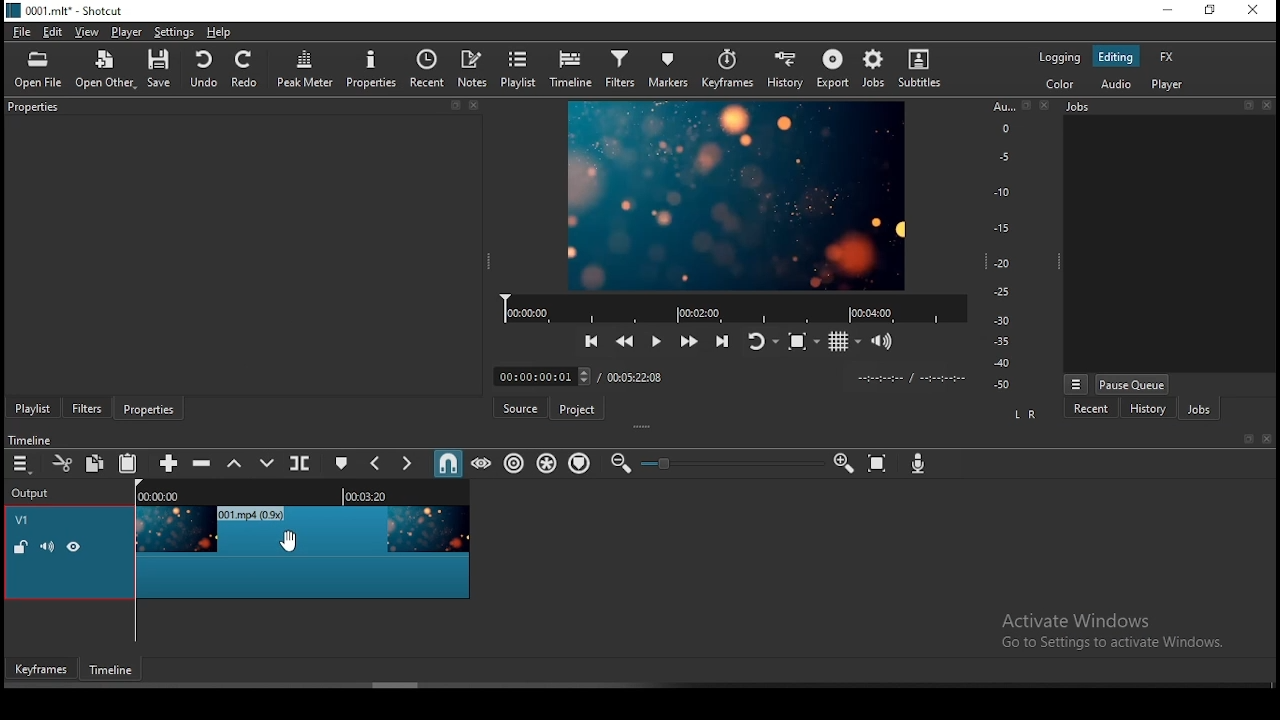  Describe the element at coordinates (57, 32) in the screenshot. I see `edit` at that location.